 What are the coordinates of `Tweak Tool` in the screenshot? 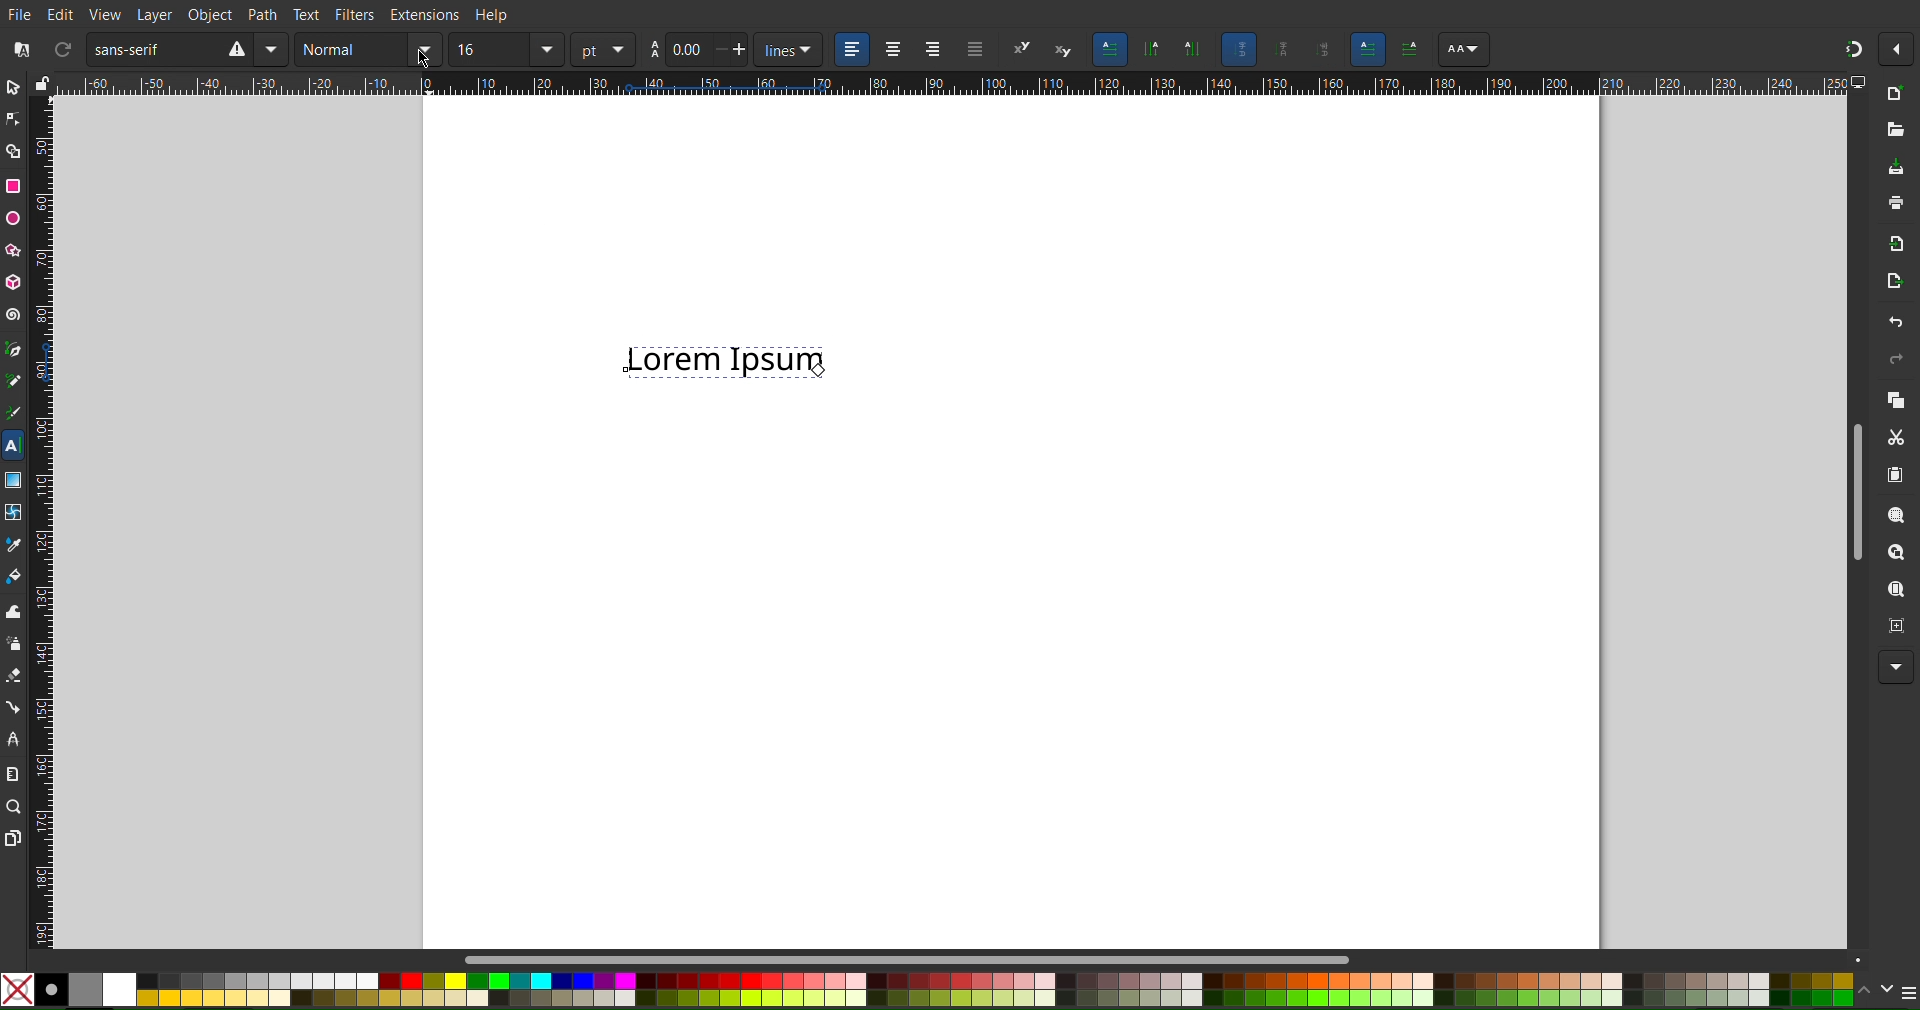 It's located at (16, 611).